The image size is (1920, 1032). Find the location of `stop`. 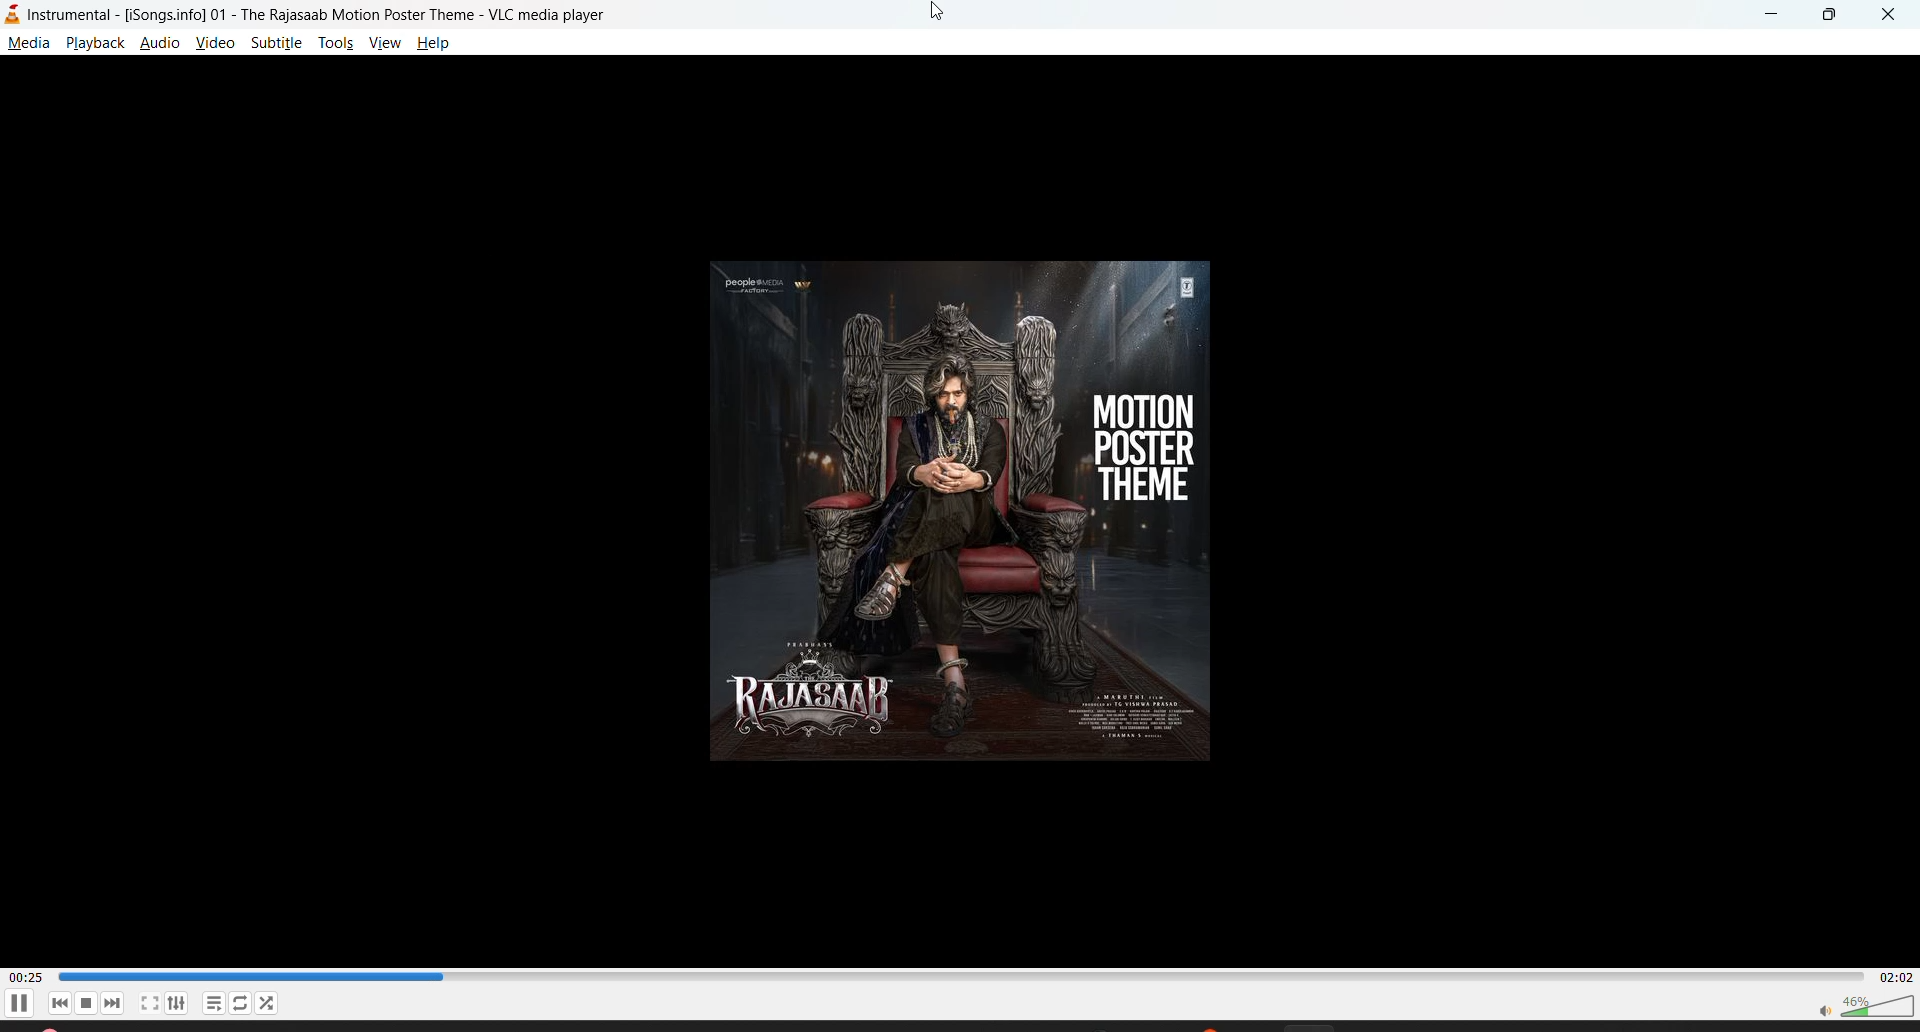

stop is located at coordinates (87, 1003).